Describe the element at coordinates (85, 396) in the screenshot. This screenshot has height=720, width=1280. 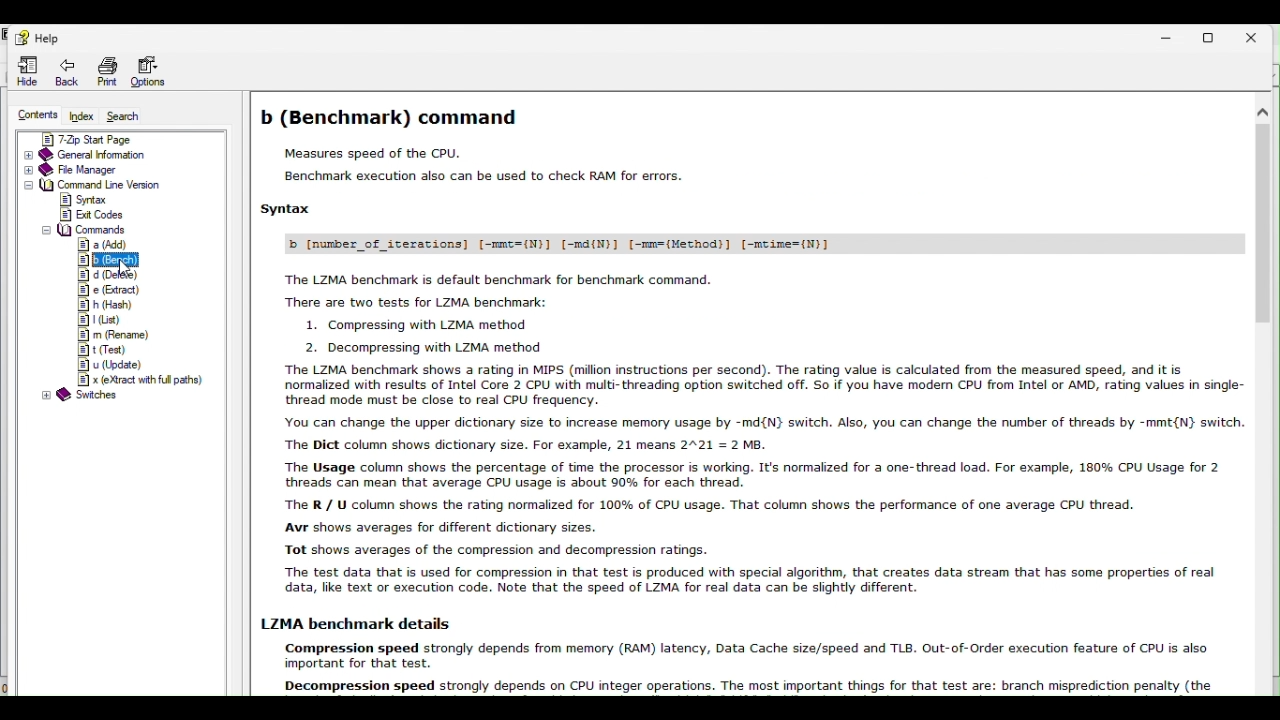
I see `@ Switches` at that location.